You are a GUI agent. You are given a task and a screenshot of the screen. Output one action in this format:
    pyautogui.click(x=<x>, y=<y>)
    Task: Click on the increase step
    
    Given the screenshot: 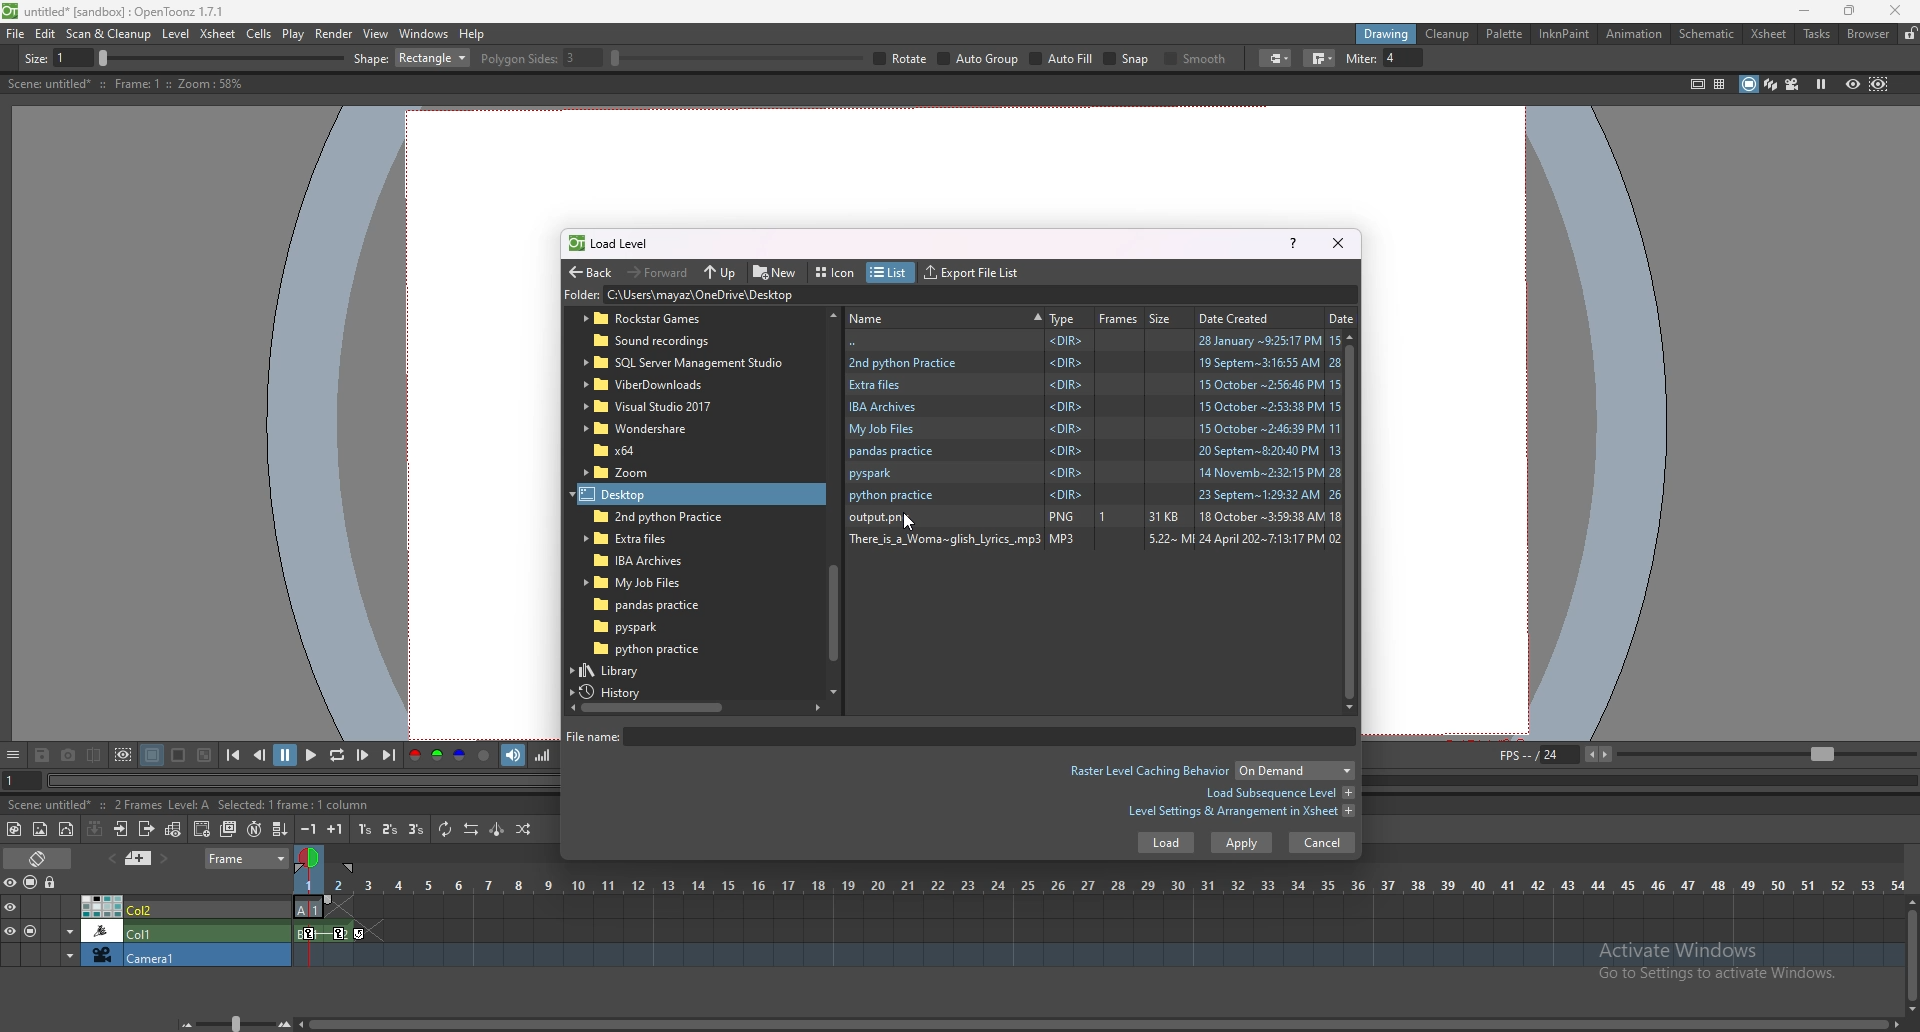 What is the action you would take?
    pyautogui.click(x=335, y=829)
    